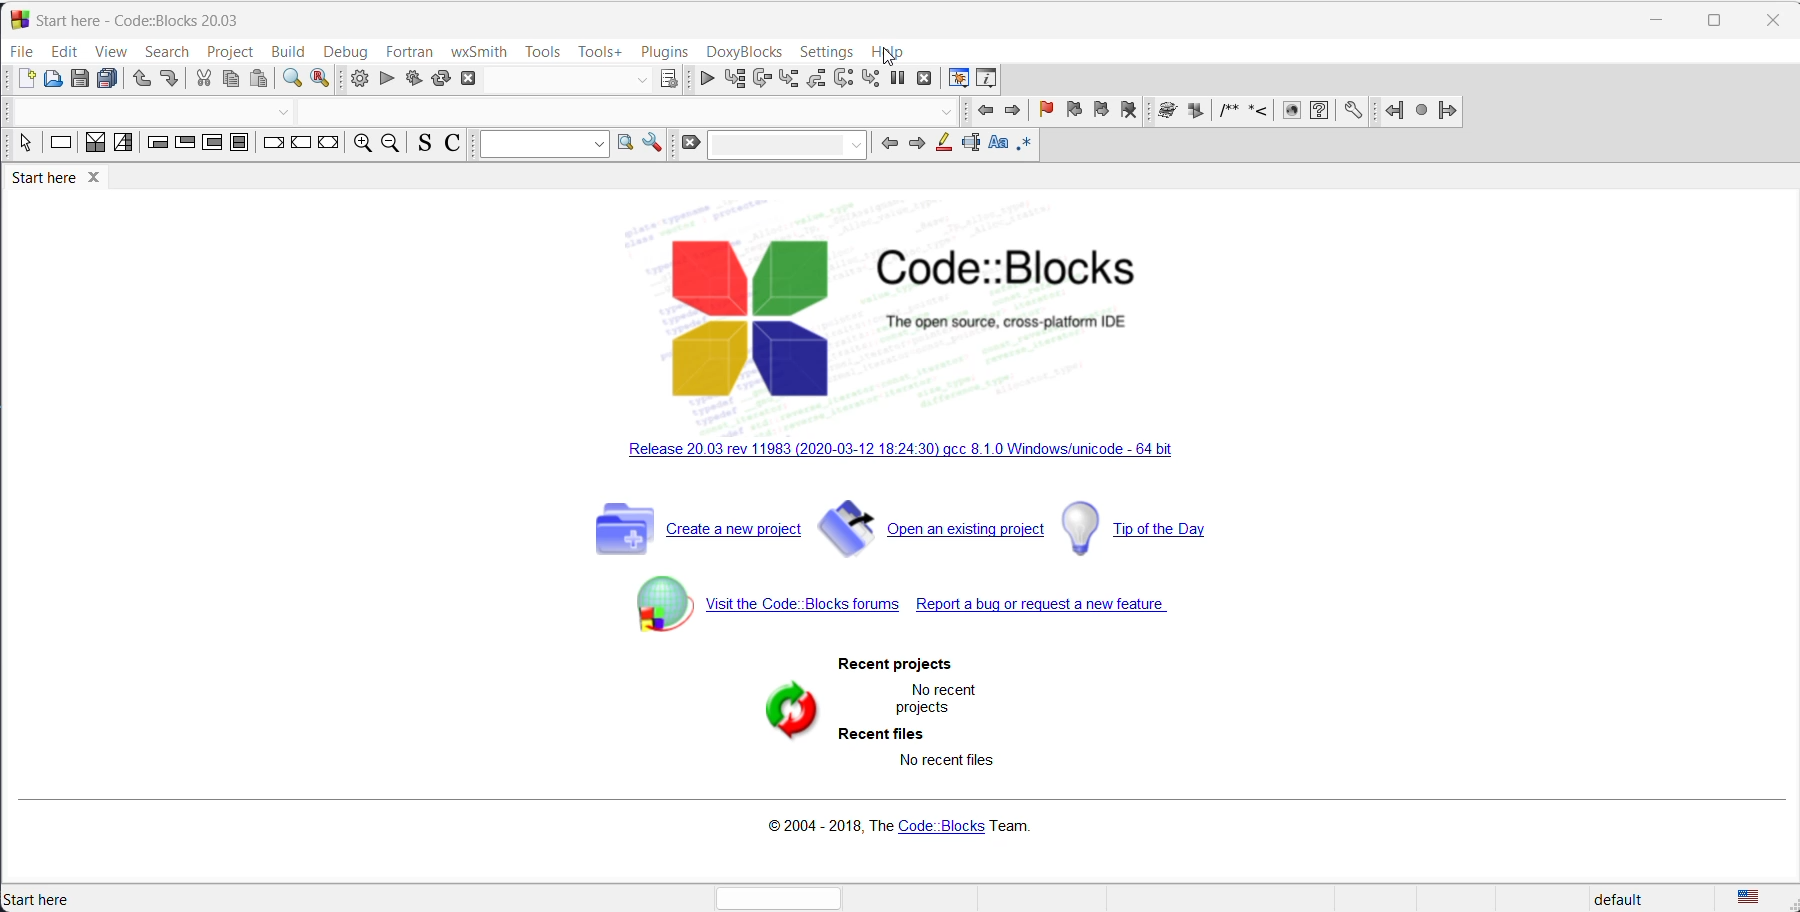  I want to click on Code::Blocks
The open source, cross-platform IDE, so click(897, 321).